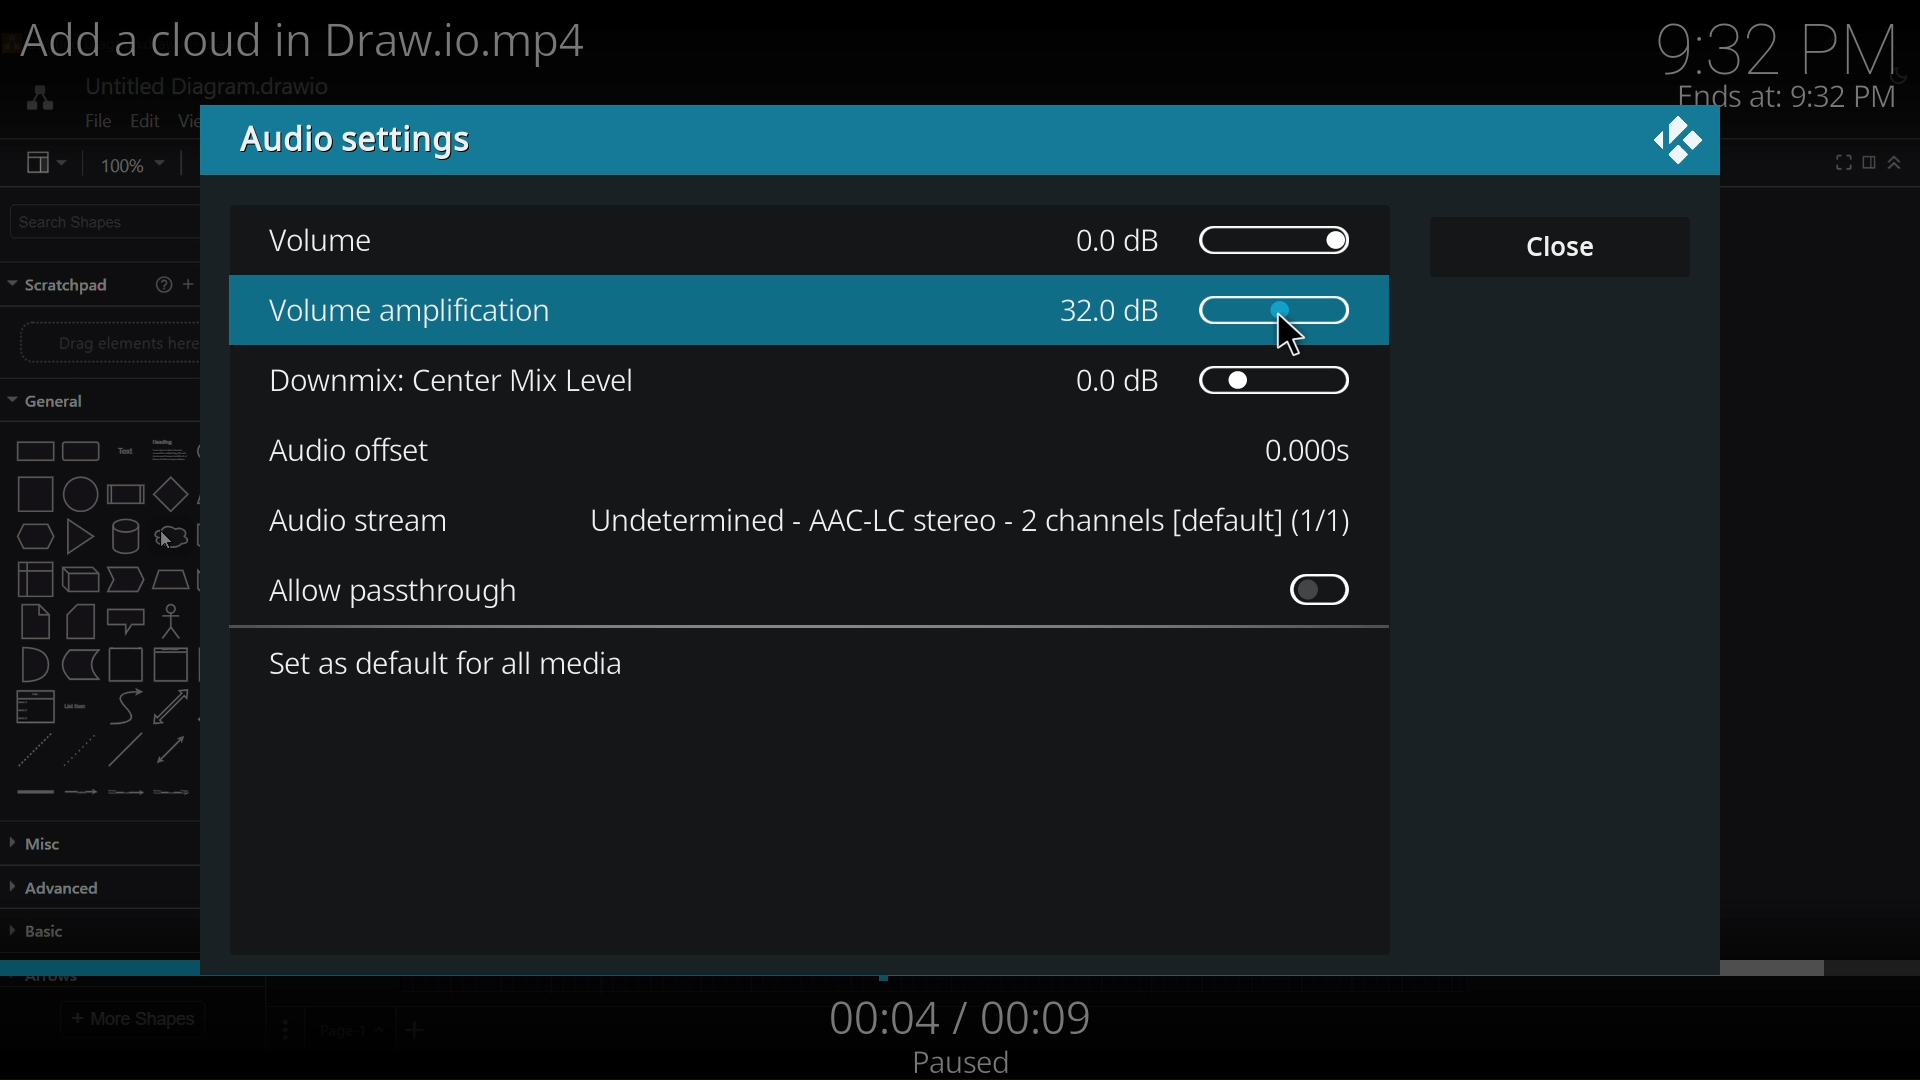 The image size is (1920, 1080). I want to click on video string, so click(956, 965).